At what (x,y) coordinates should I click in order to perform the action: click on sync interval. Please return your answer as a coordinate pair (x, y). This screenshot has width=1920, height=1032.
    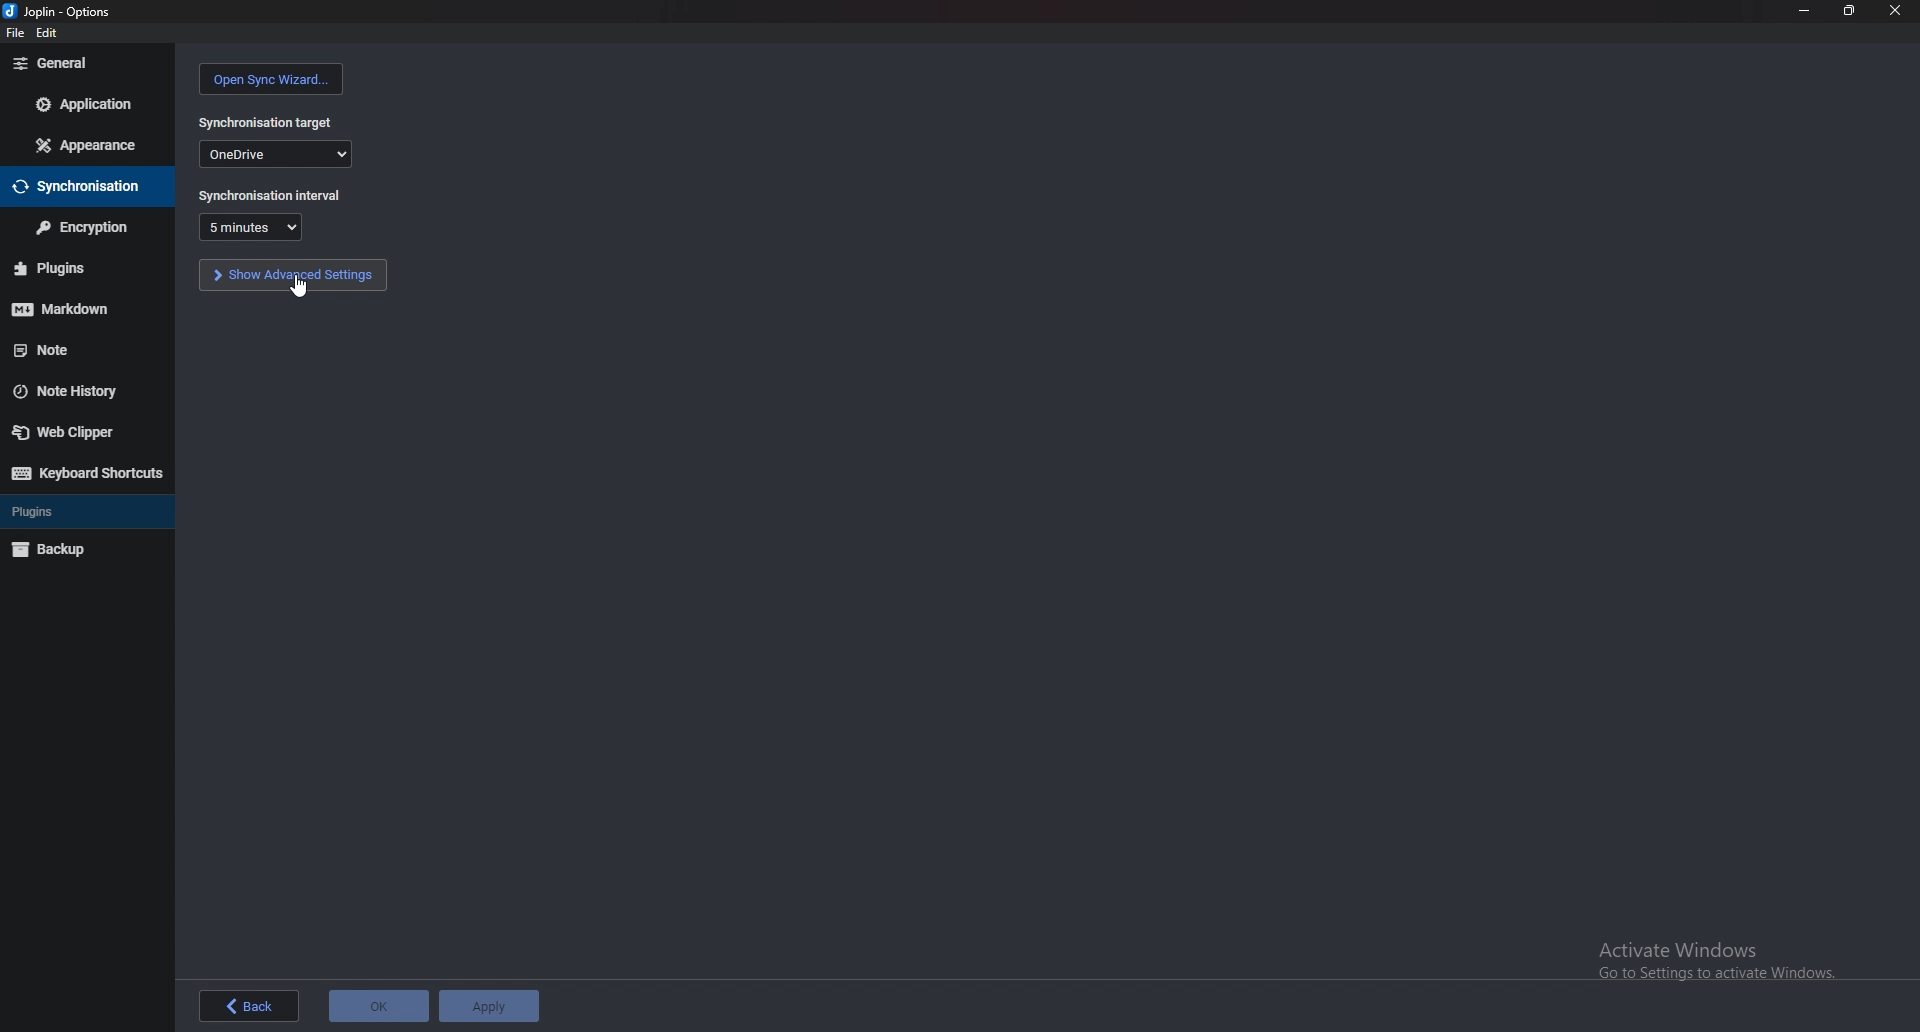
    Looking at the image, I should click on (273, 195).